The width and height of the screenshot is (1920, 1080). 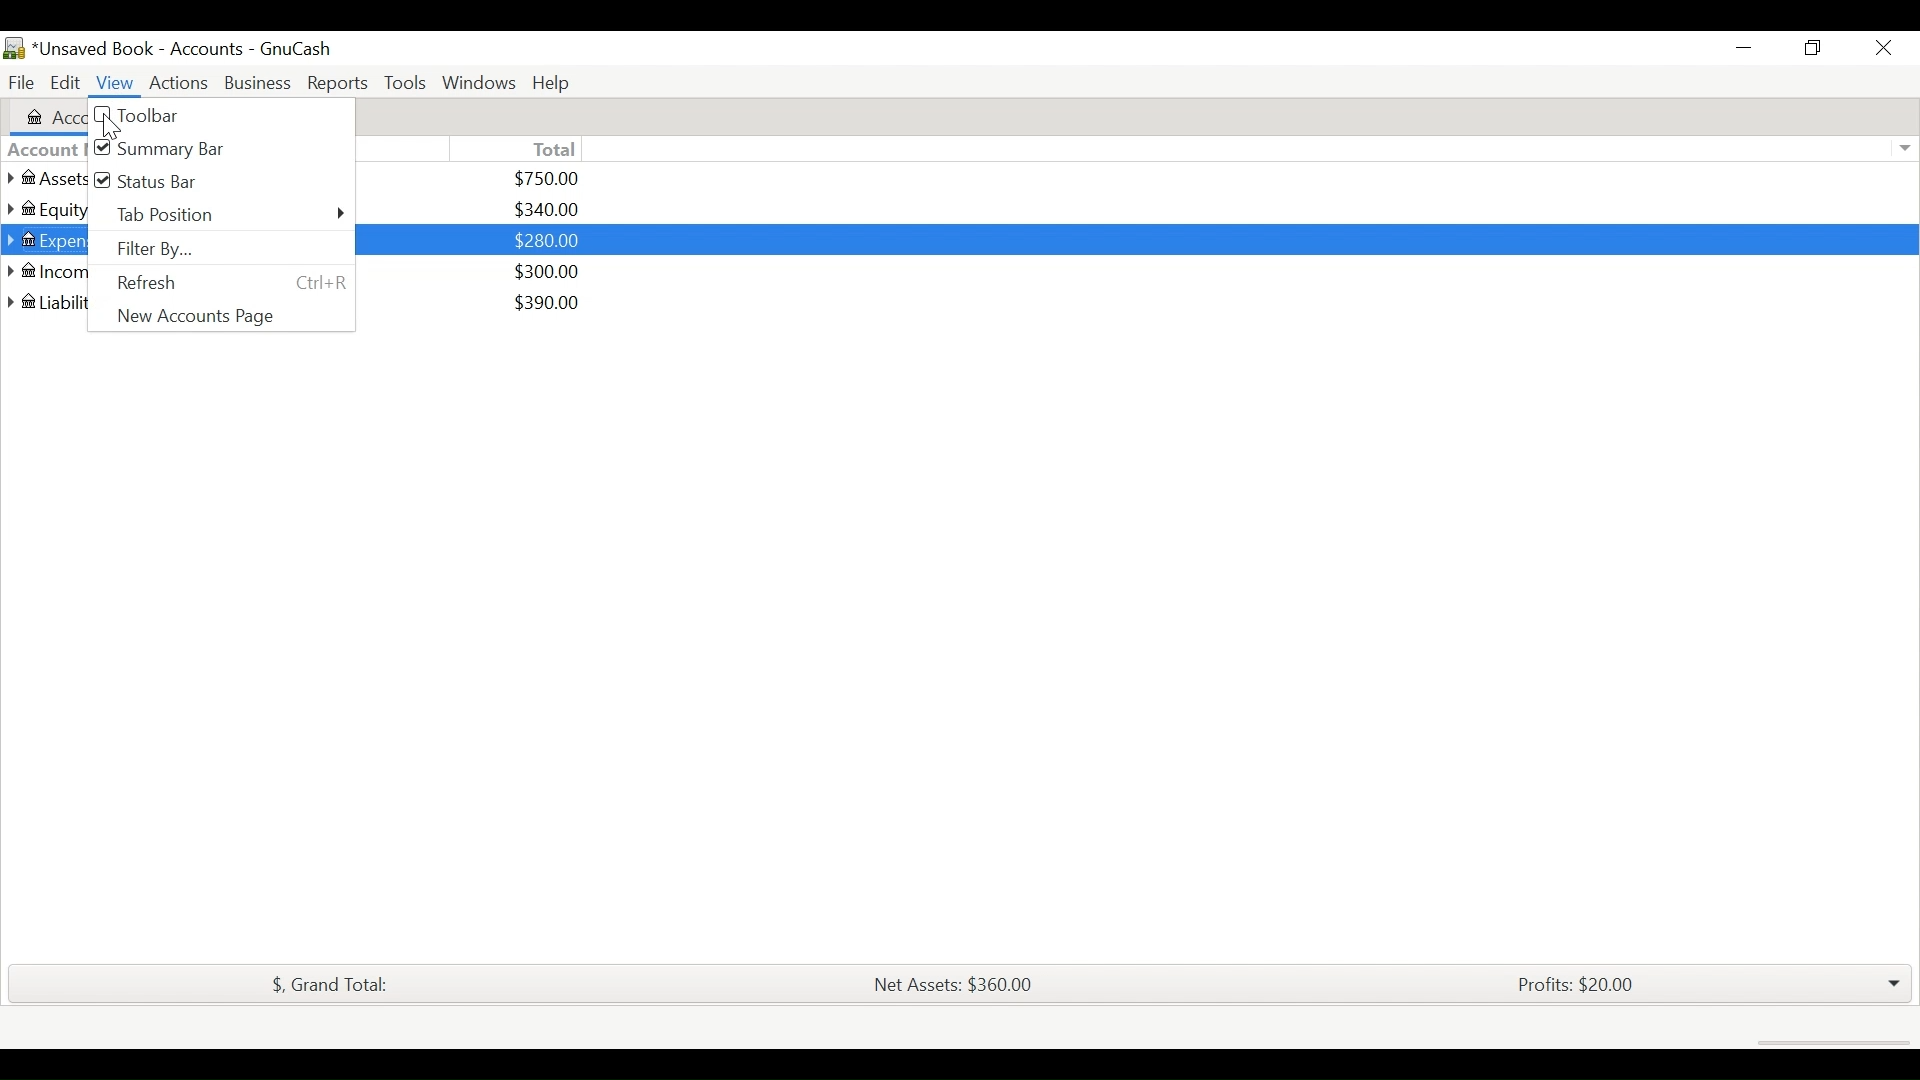 What do you see at coordinates (1577, 986) in the screenshot?
I see `Profits` at bounding box center [1577, 986].